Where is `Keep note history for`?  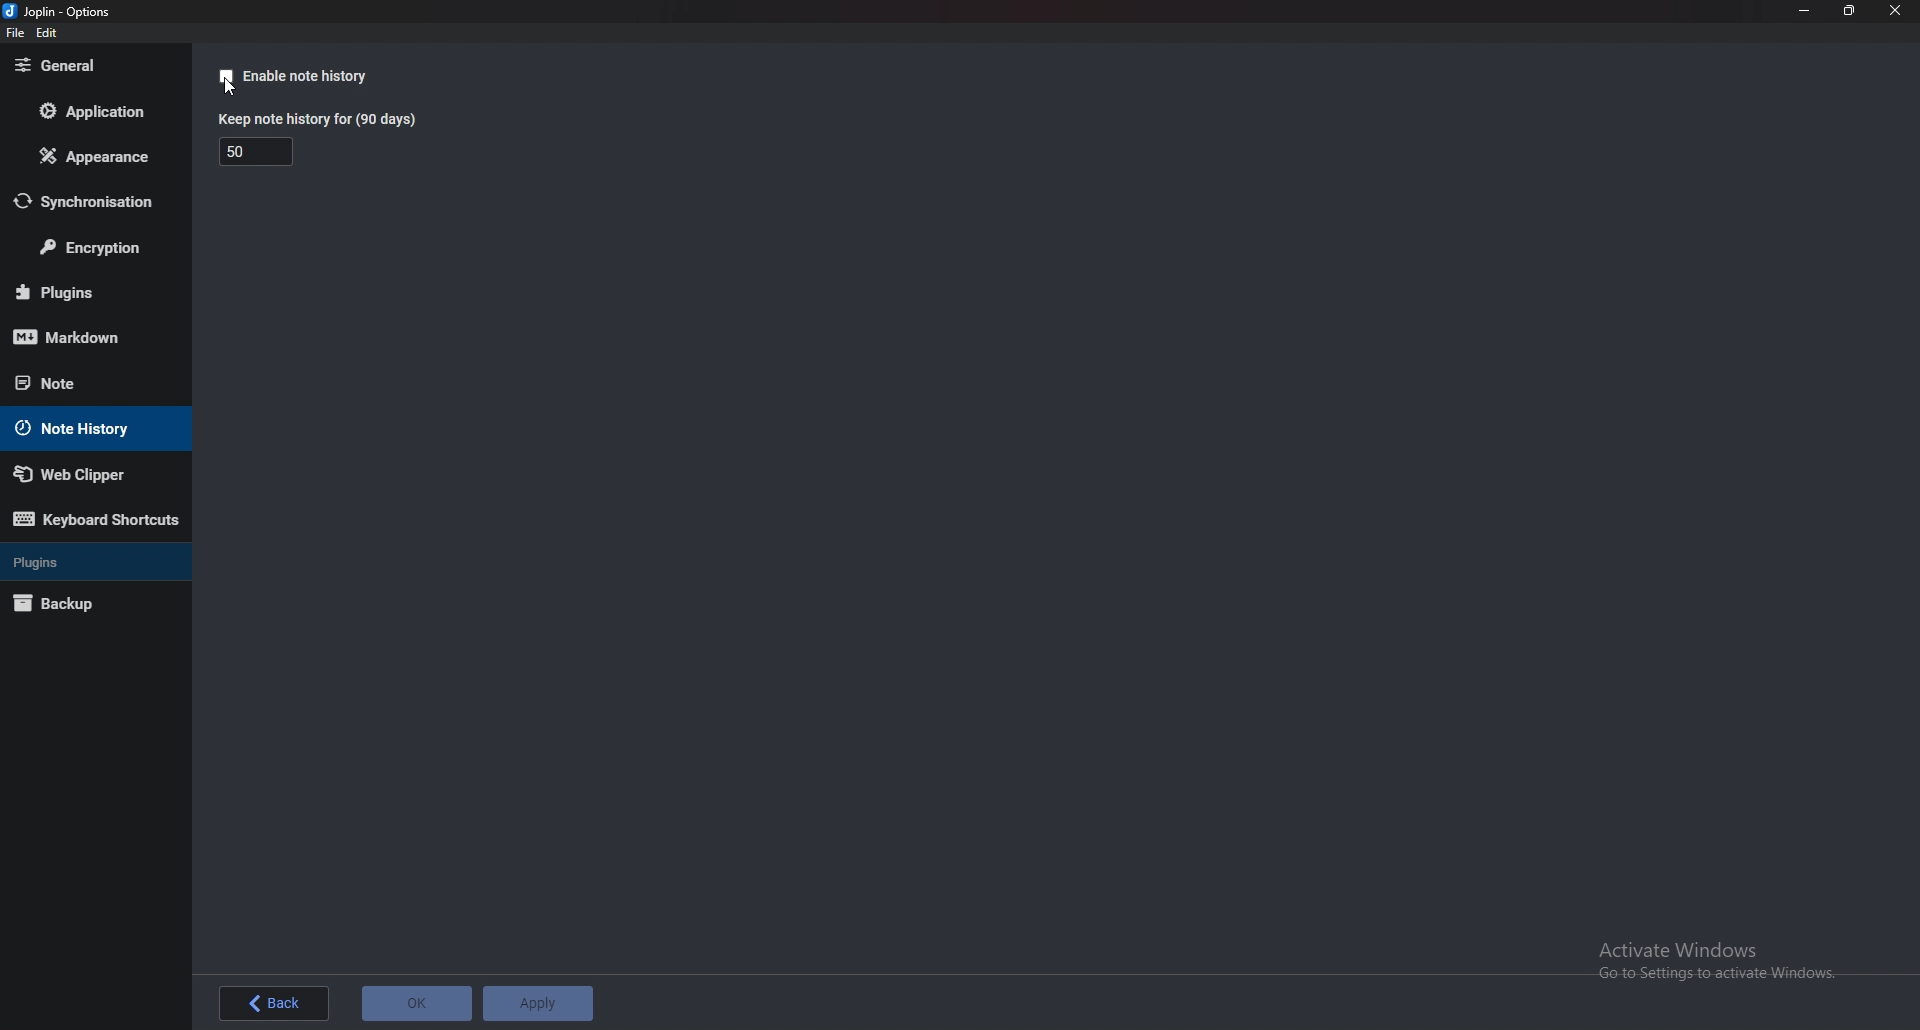
Keep note history for is located at coordinates (323, 120).